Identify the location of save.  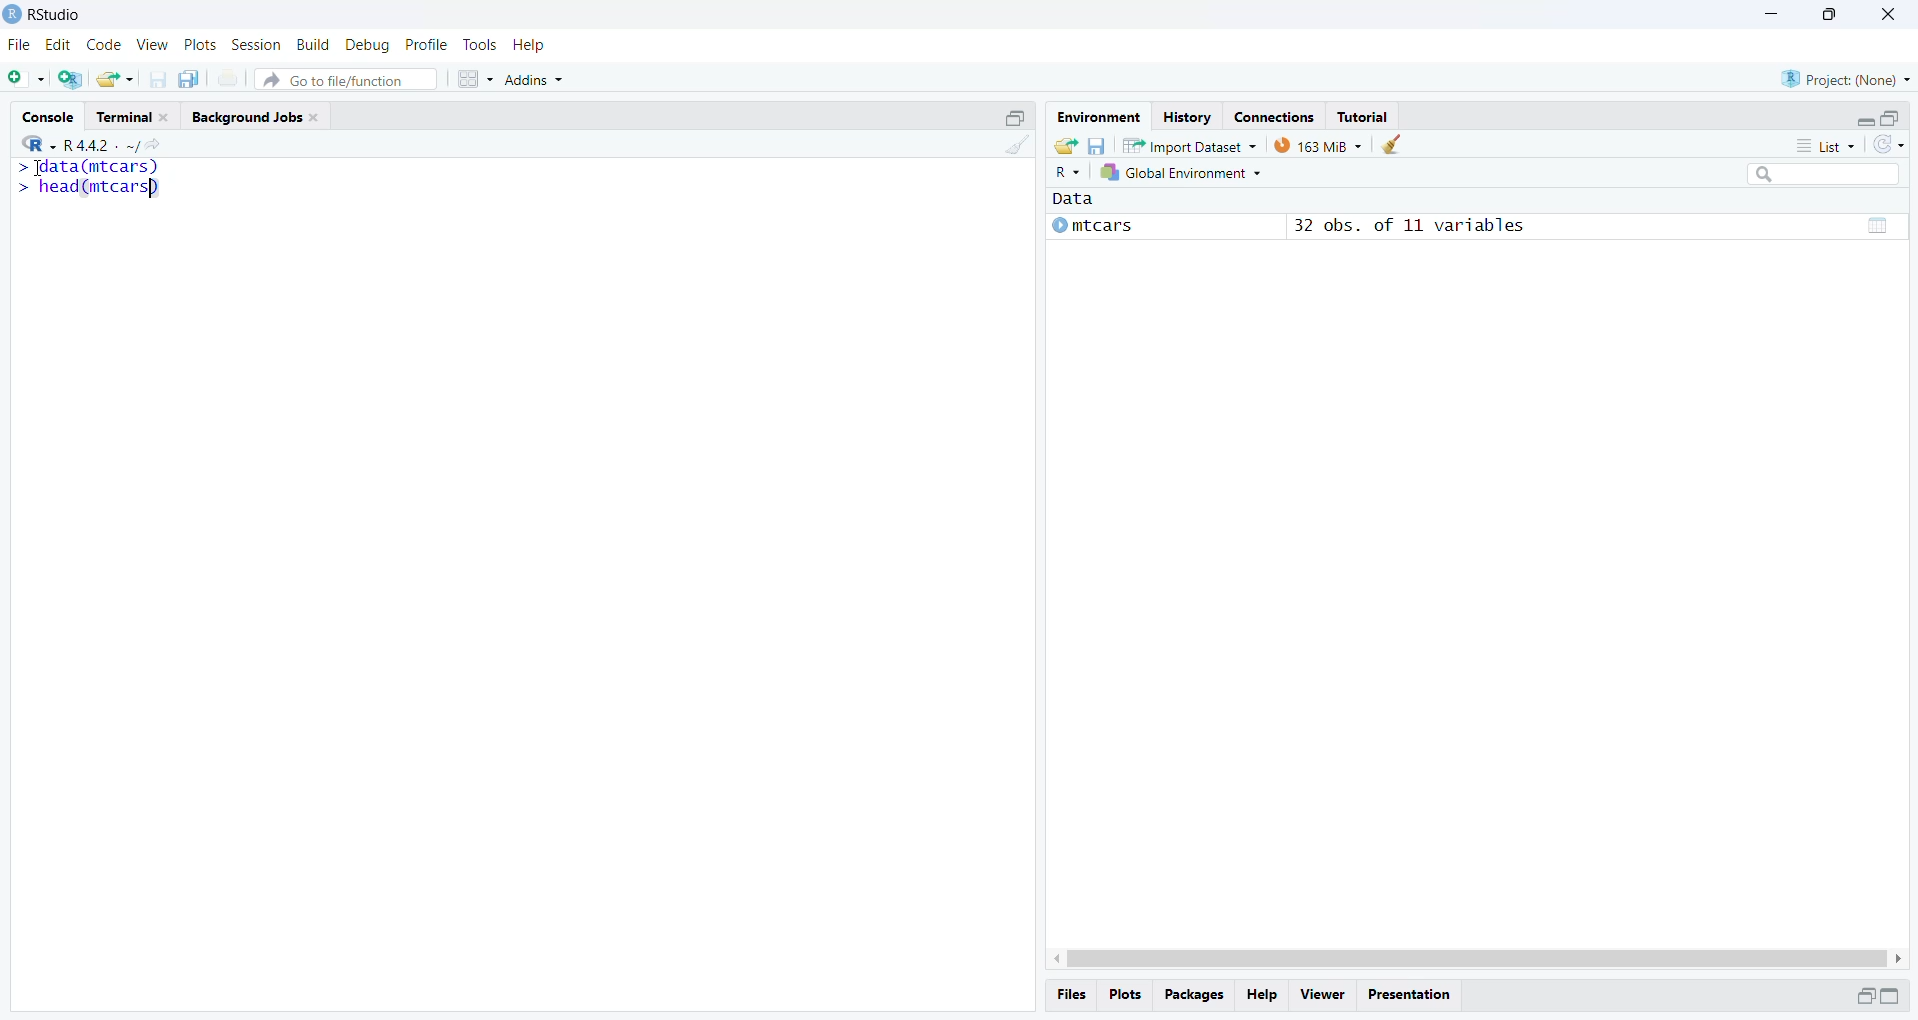
(1098, 145).